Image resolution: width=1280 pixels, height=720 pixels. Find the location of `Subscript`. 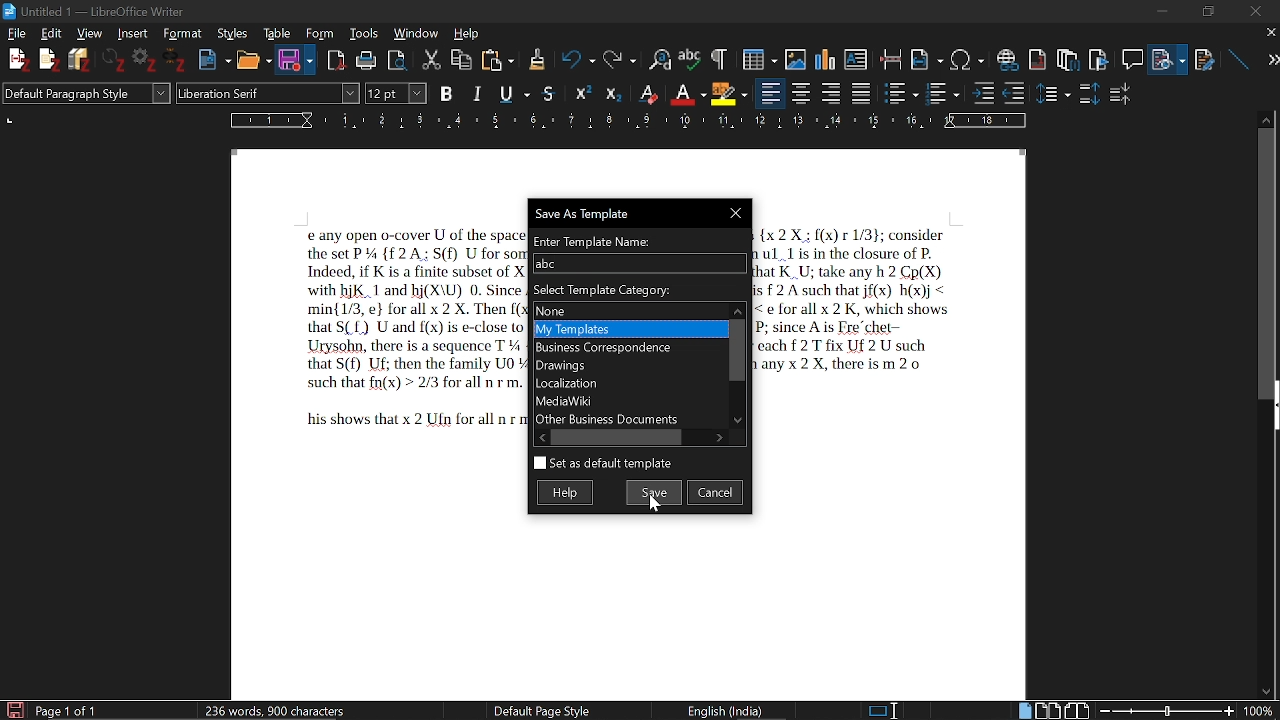

Subscript is located at coordinates (687, 91).